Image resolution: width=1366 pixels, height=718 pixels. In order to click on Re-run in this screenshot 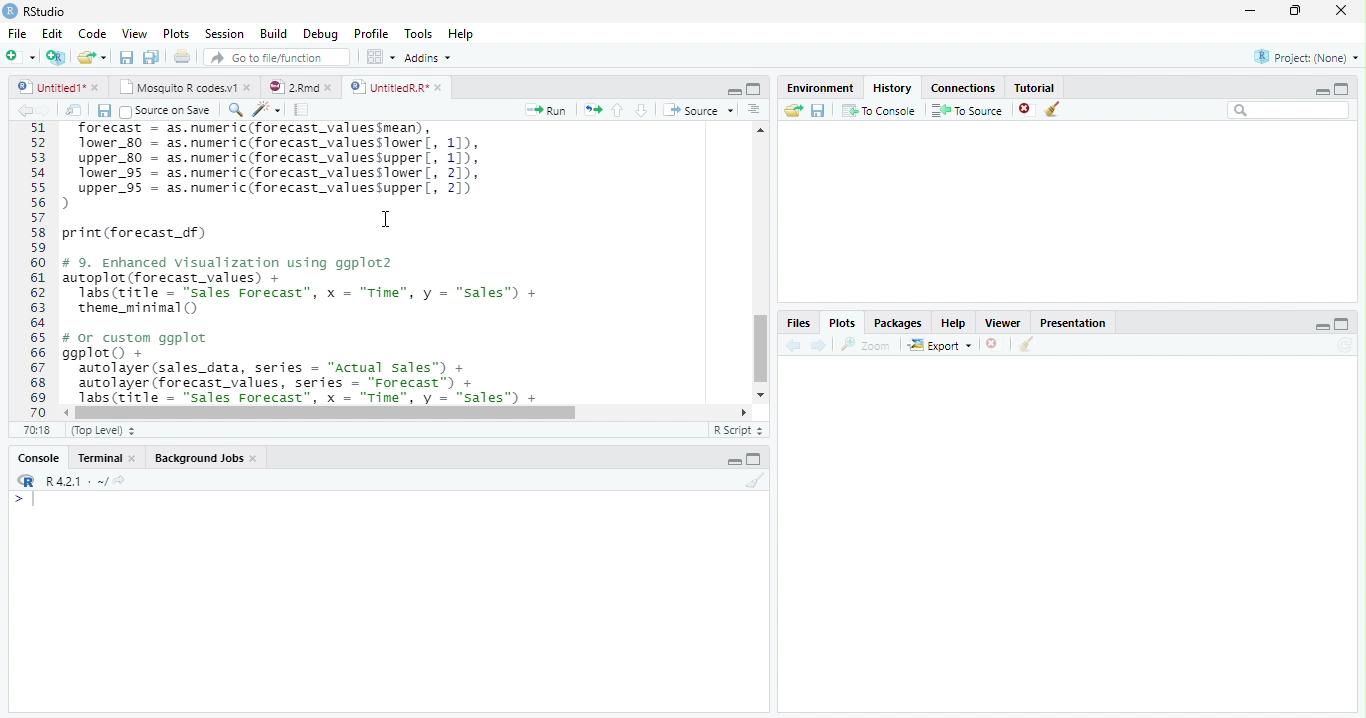, I will do `click(591, 110)`.